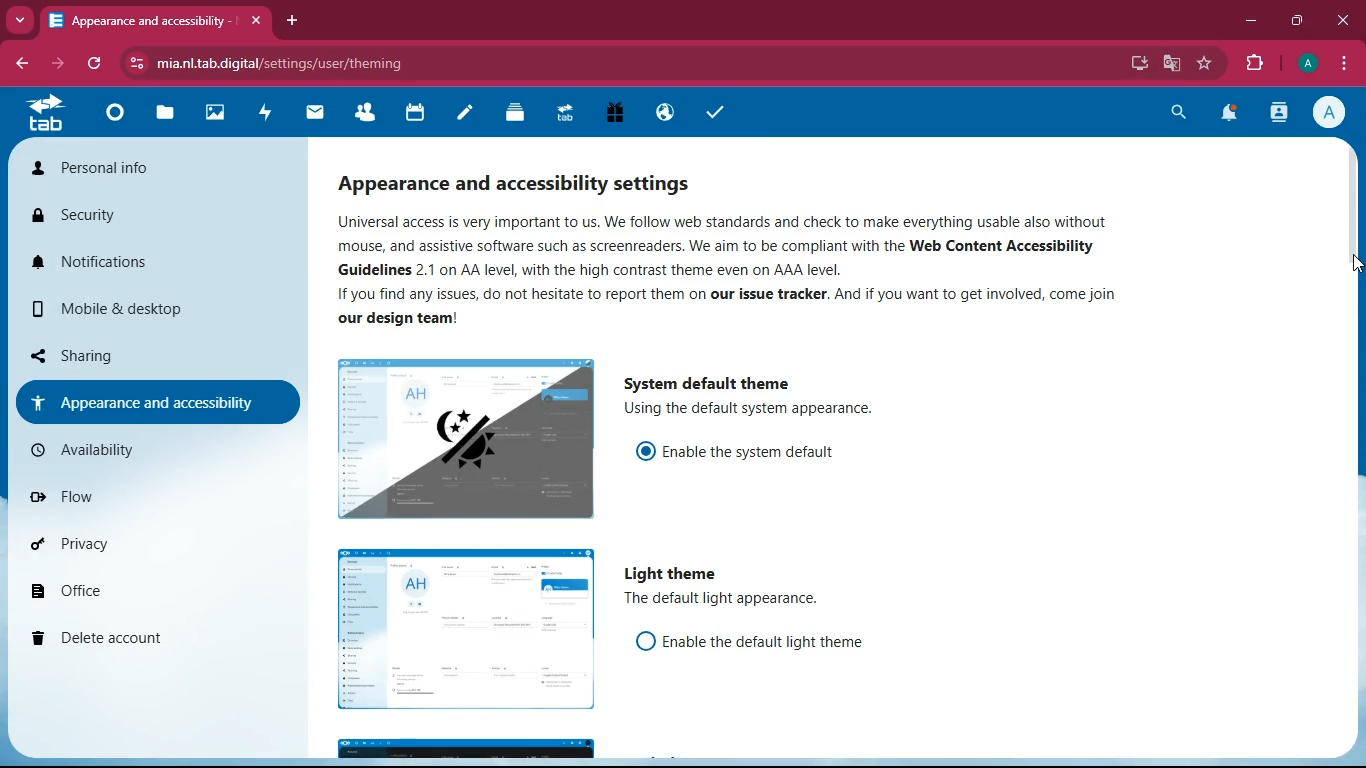  I want to click on personal info, so click(128, 168).